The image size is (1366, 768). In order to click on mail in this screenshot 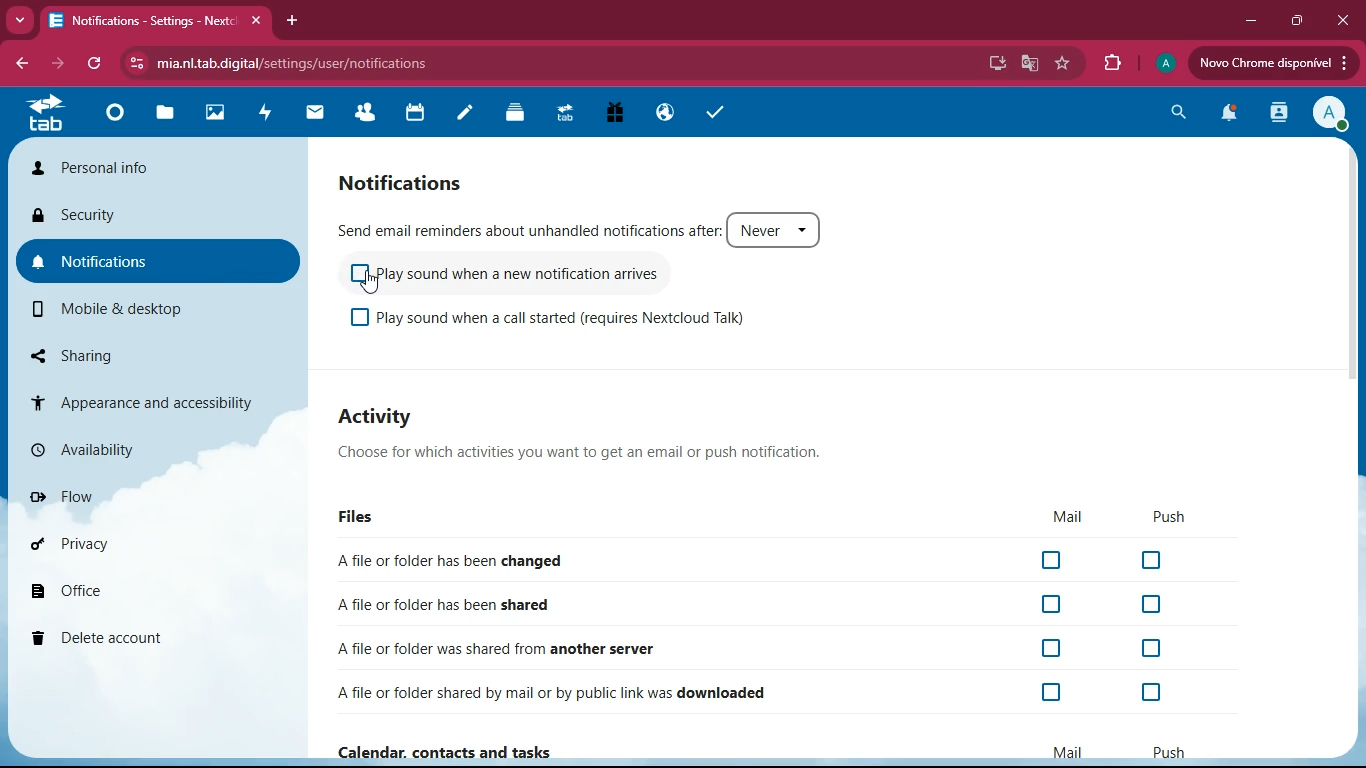, I will do `click(321, 113)`.